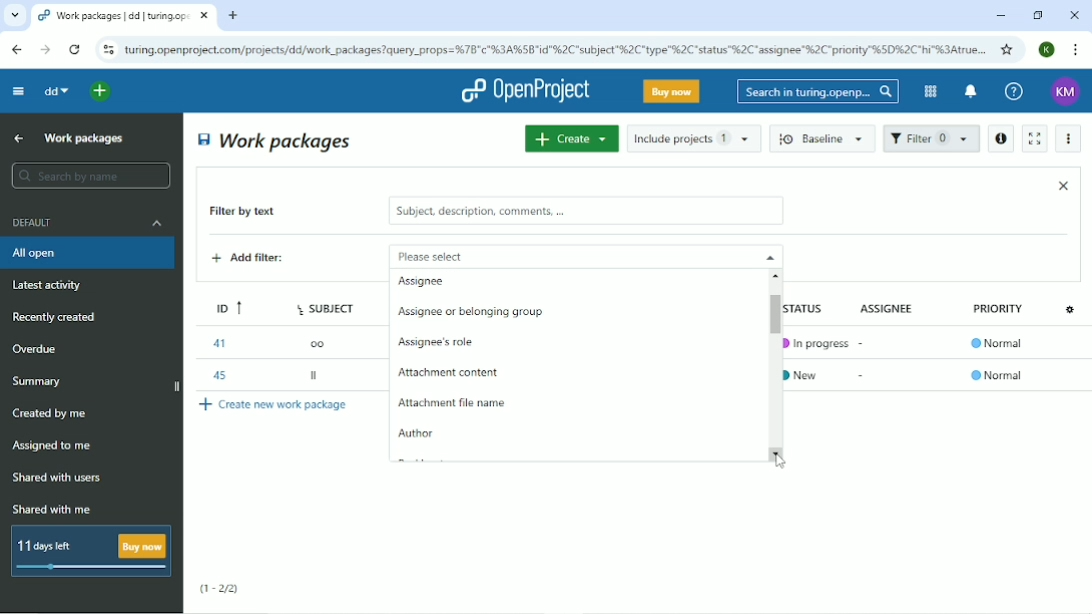  What do you see at coordinates (40, 381) in the screenshot?
I see `Summary` at bounding box center [40, 381].